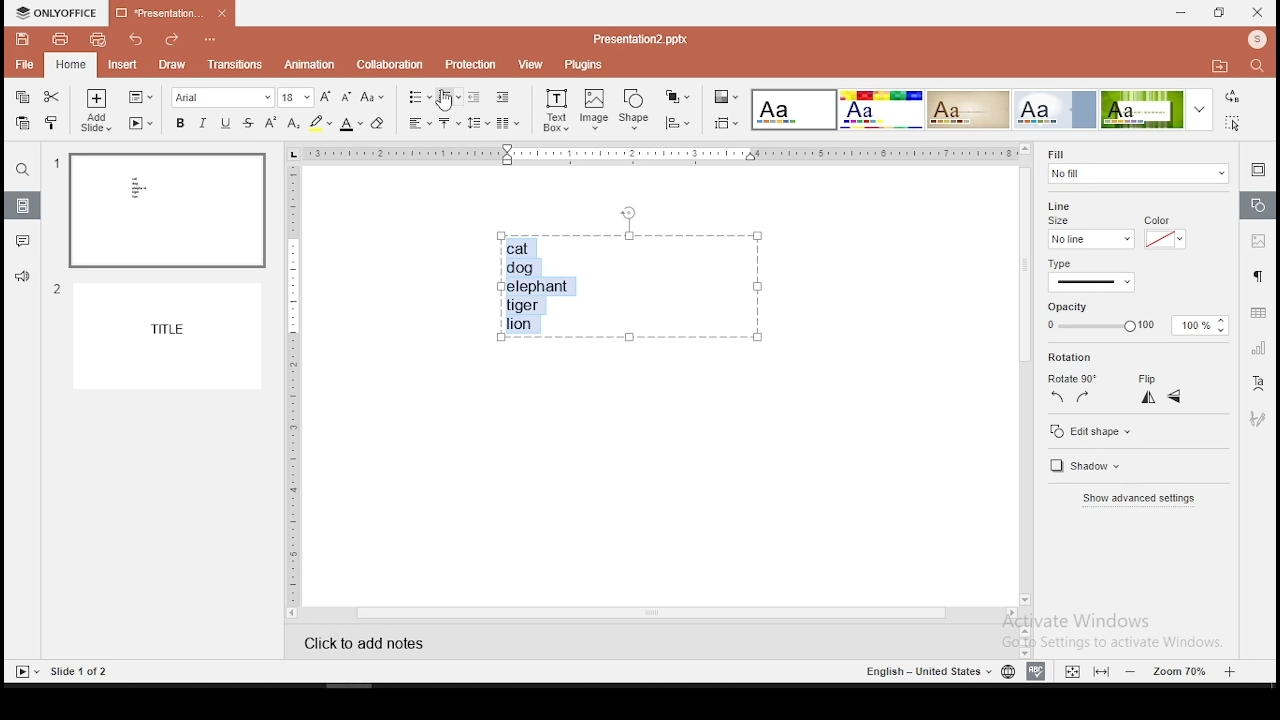 The height and width of the screenshot is (720, 1280). I want to click on collaboration, so click(389, 63).